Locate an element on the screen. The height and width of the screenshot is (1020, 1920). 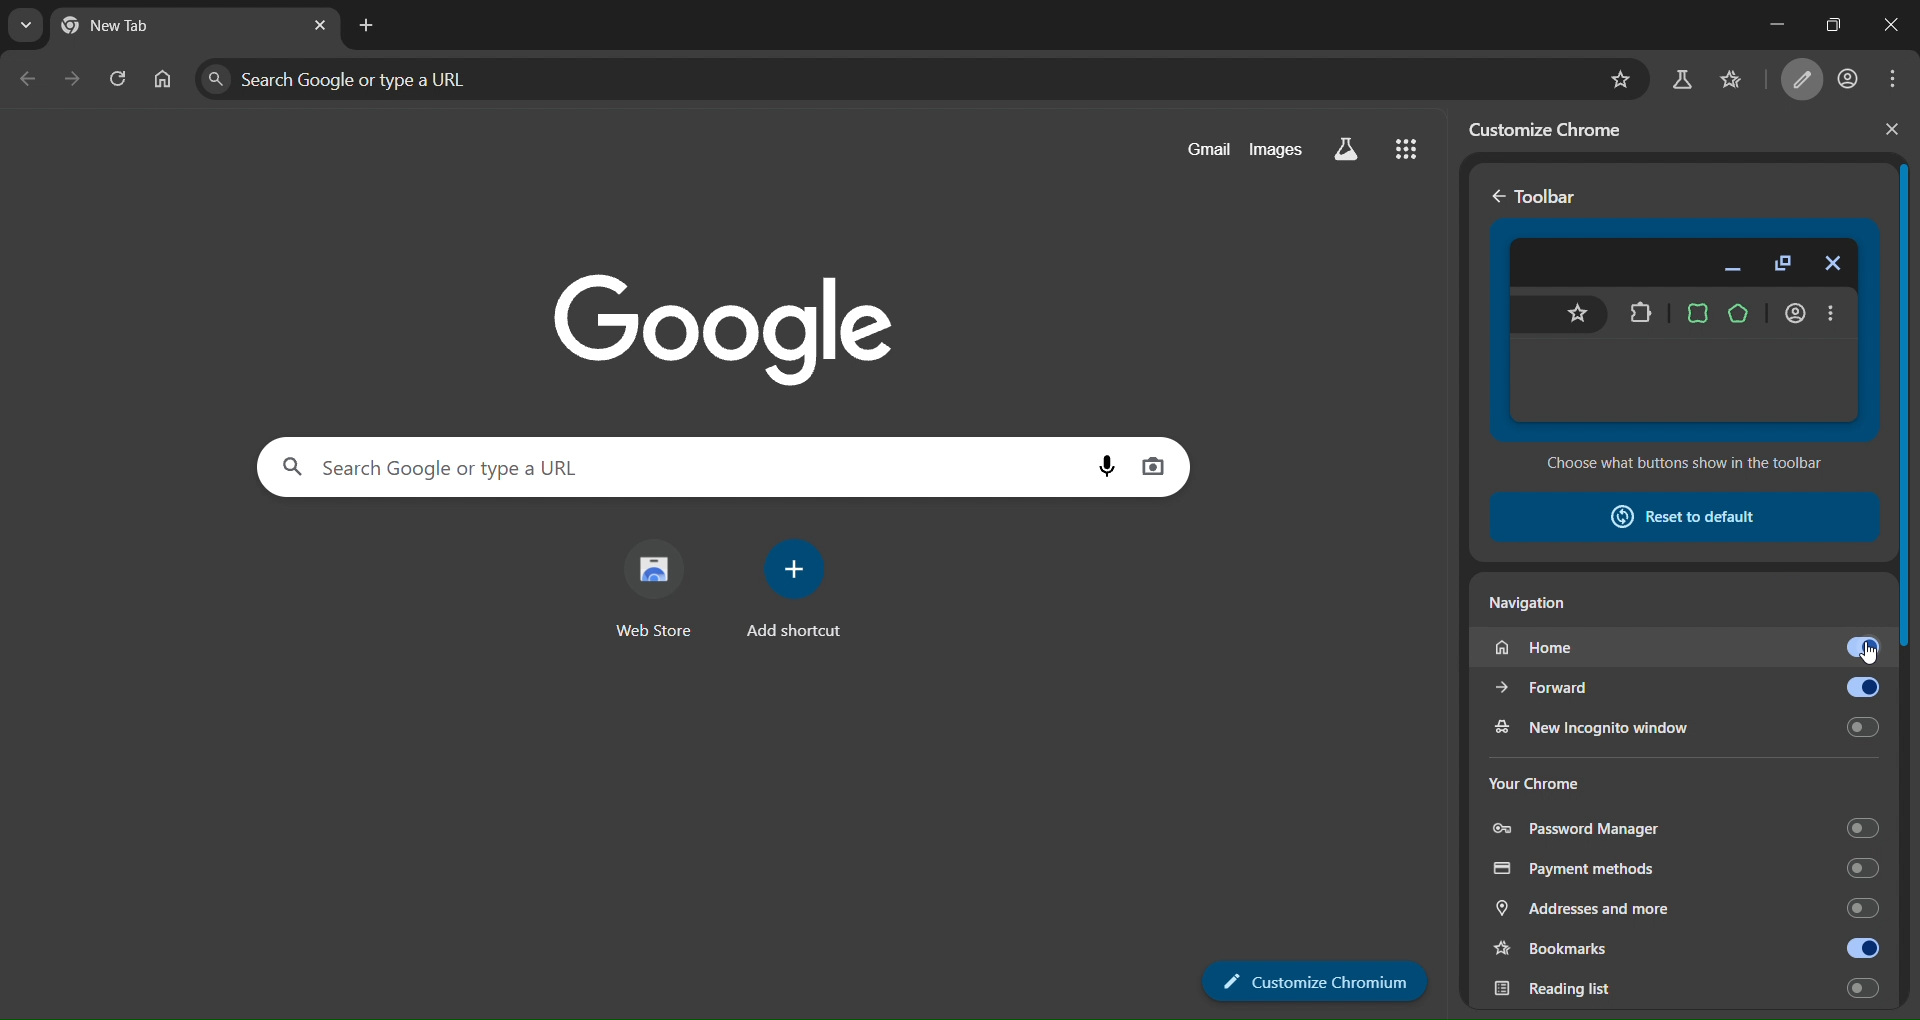
search labs is located at coordinates (1356, 150).